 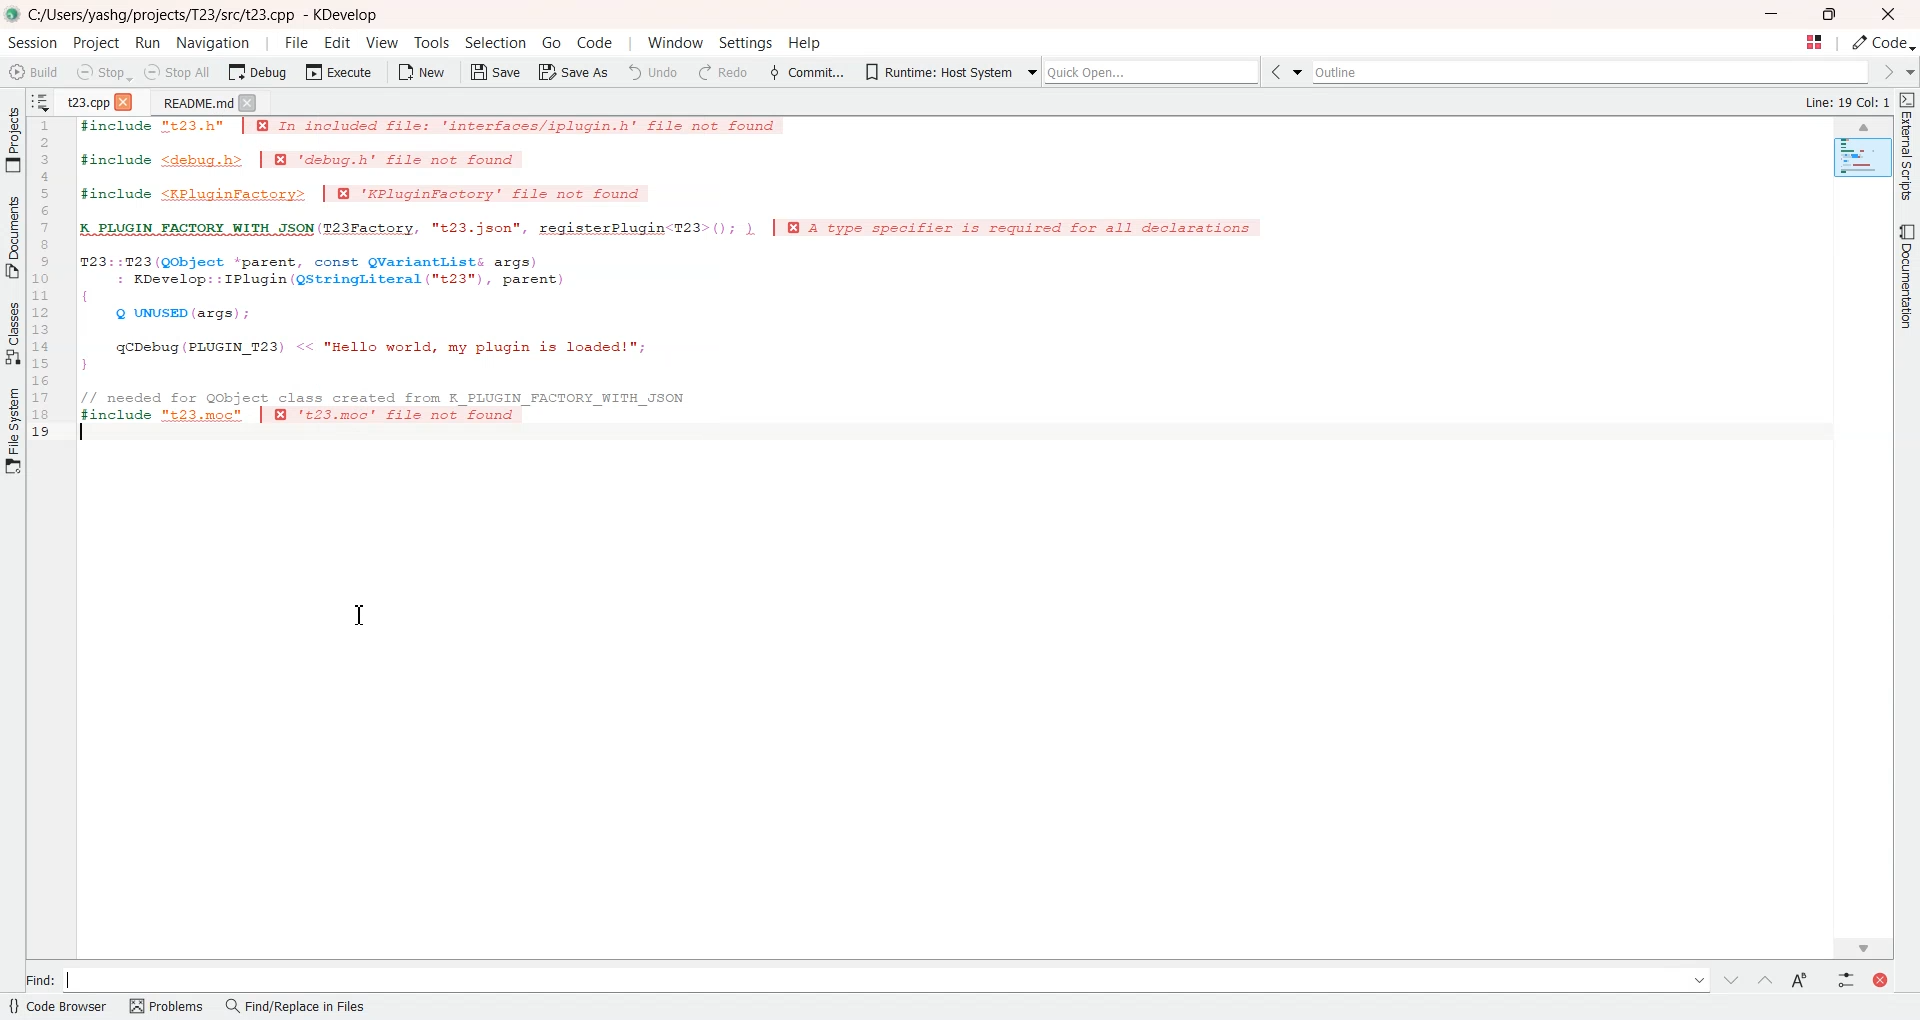 What do you see at coordinates (804, 45) in the screenshot?
I see `help` at bounding box center [804, 45].